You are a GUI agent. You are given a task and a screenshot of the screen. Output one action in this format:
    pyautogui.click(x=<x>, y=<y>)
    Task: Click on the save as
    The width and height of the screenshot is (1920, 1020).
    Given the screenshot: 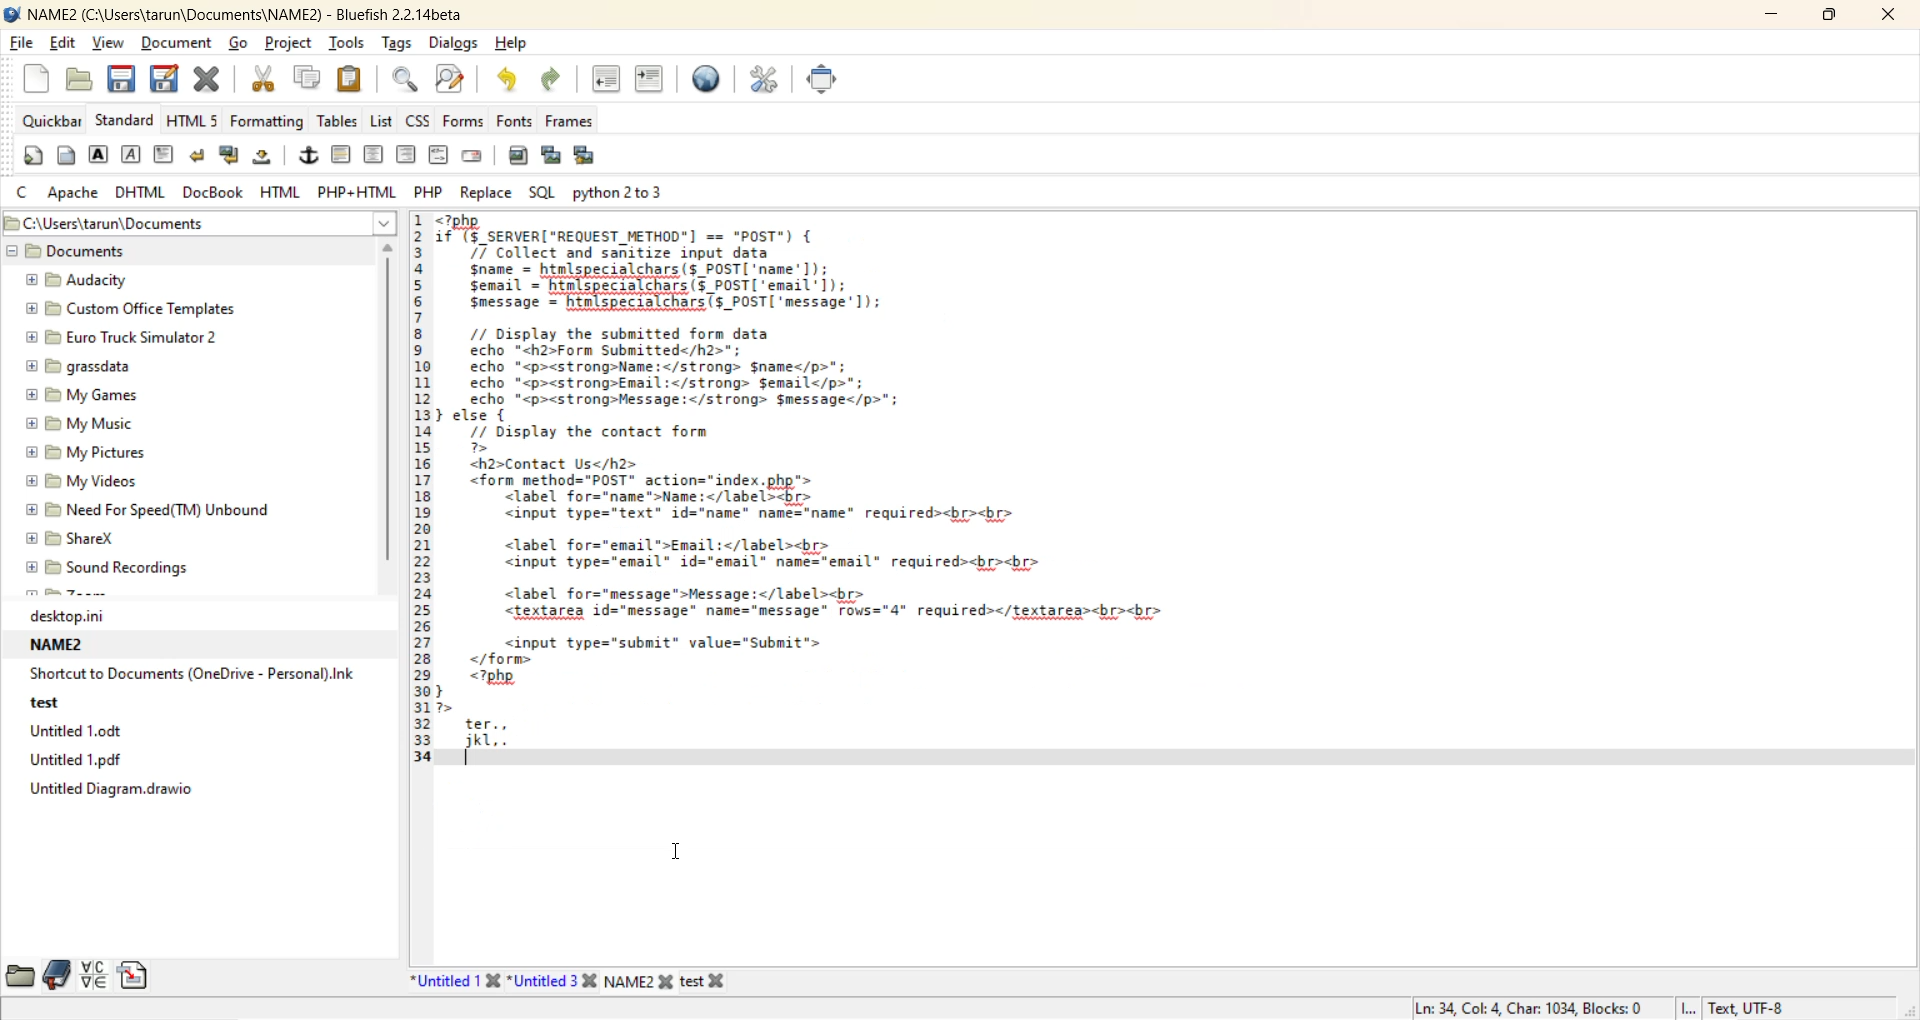 What is the action you would take?
    pyautogui.click(x=166, y=80)
    